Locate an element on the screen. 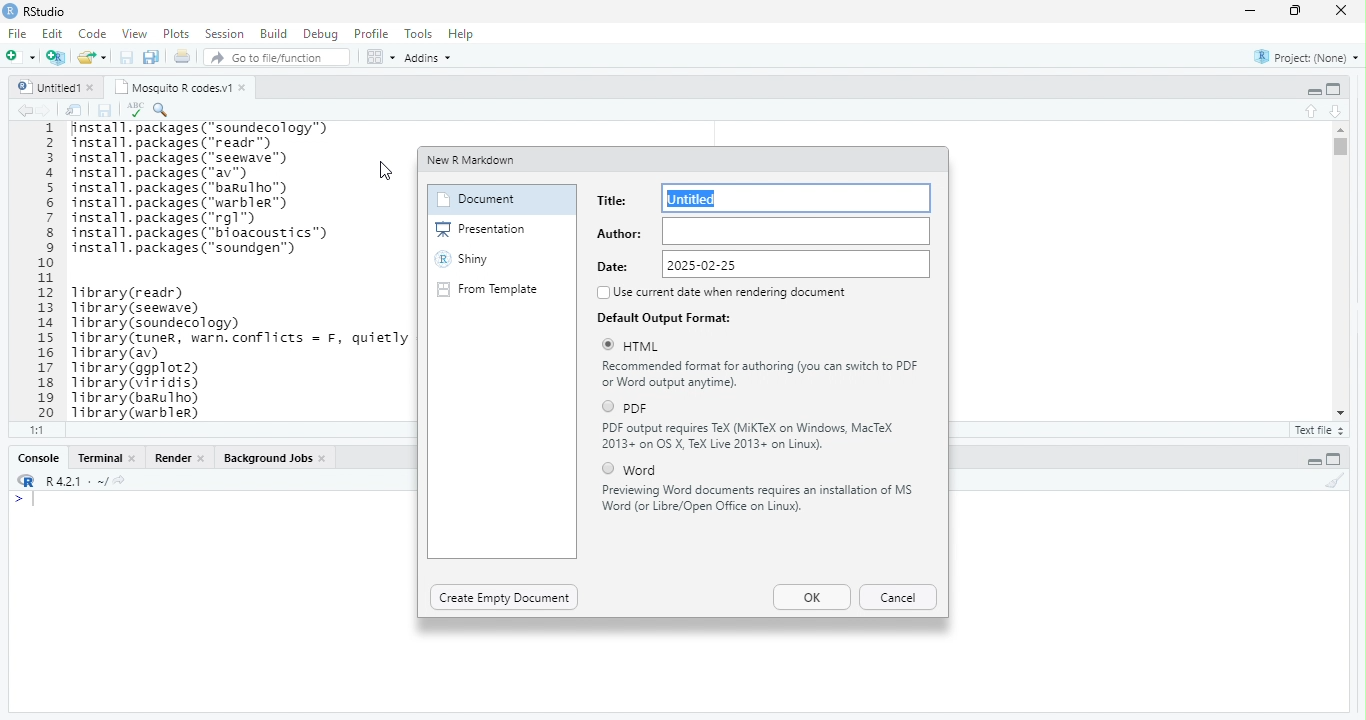  share is located at coordinates (119, 480).